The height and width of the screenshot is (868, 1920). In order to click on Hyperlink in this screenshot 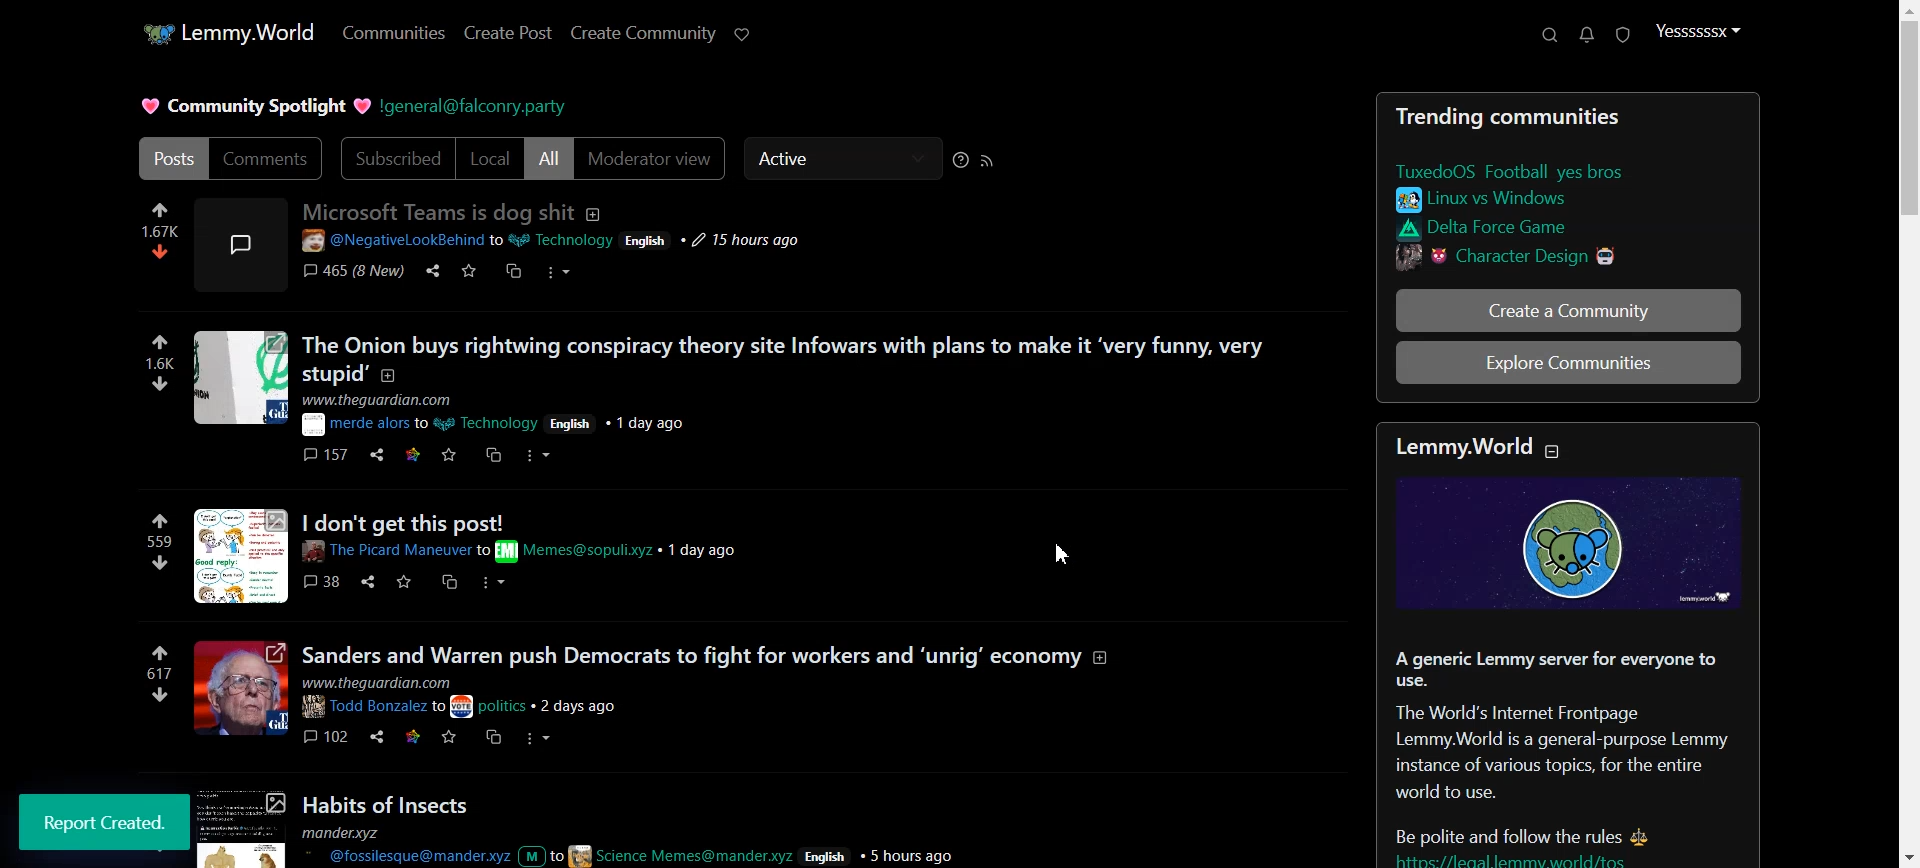, I will do `click(477, 107)`.